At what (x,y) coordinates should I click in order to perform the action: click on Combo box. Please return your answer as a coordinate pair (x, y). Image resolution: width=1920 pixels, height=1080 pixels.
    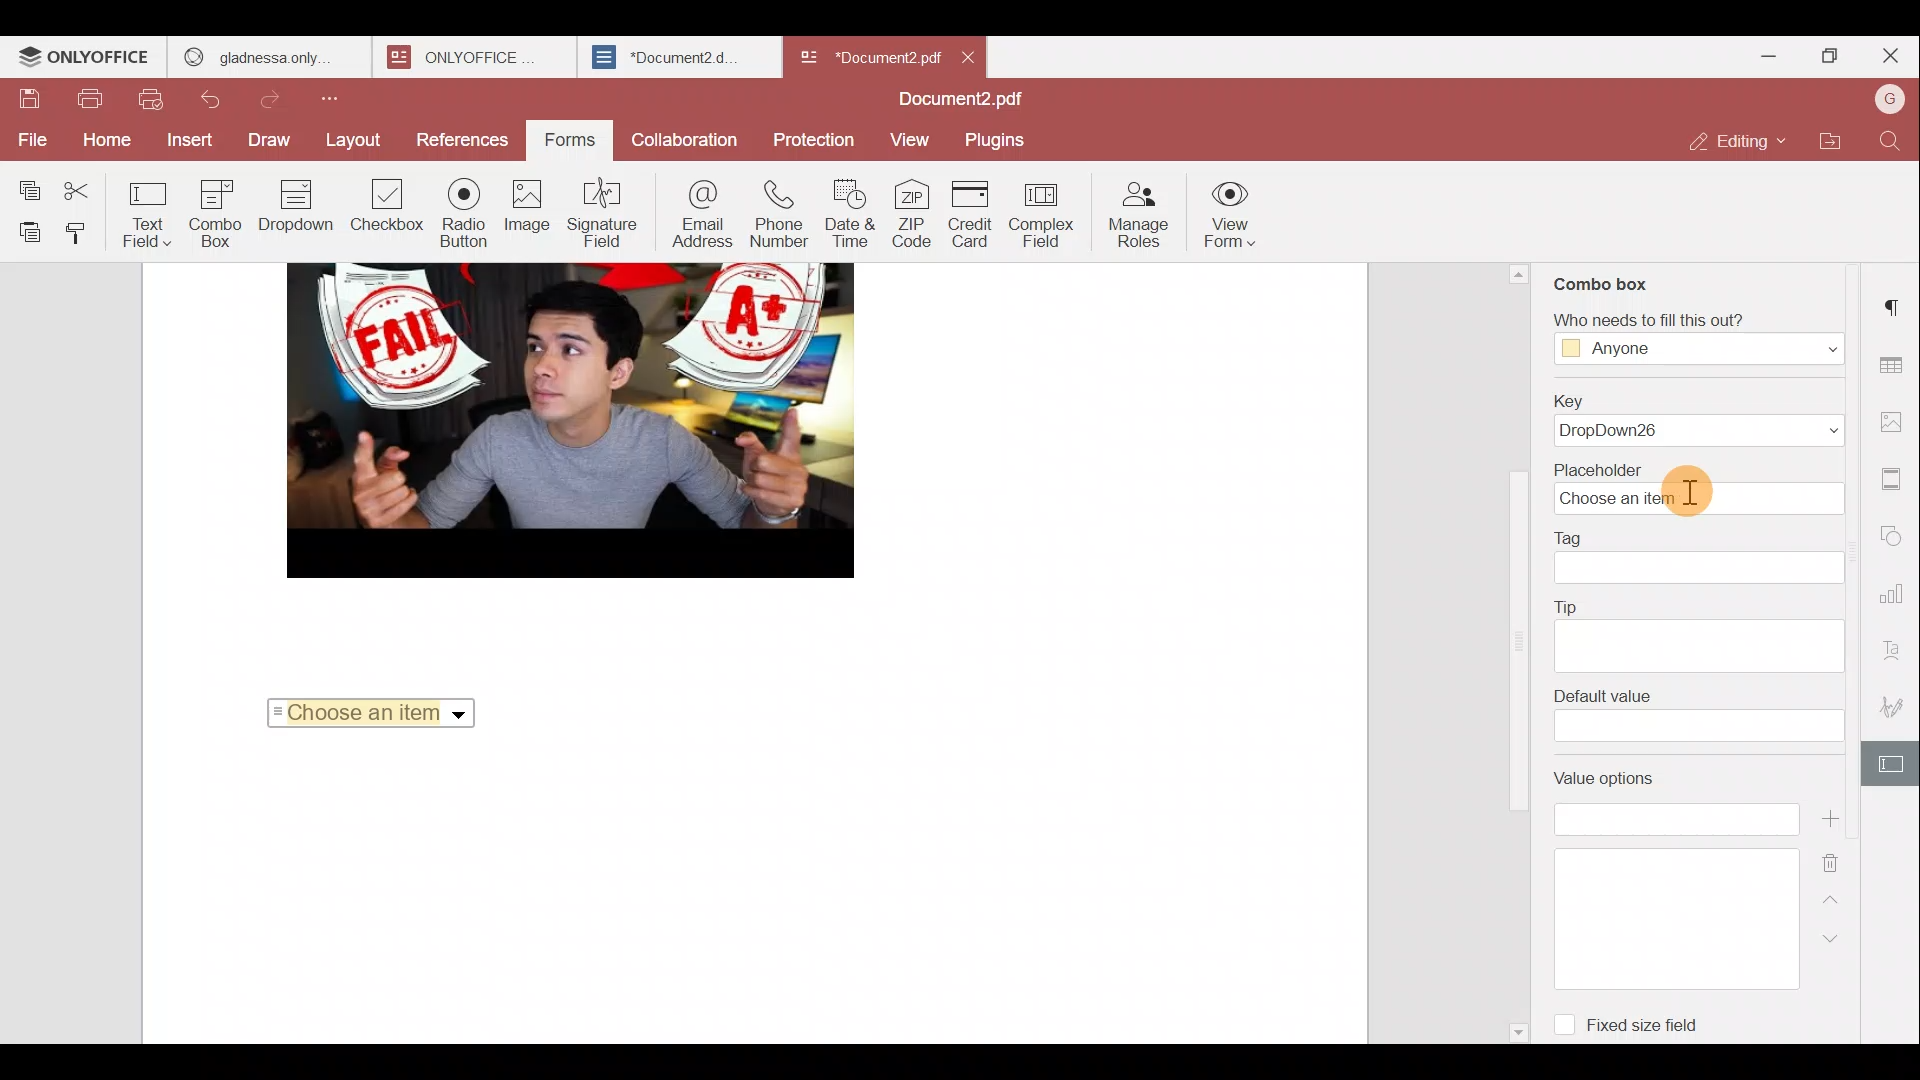
    Looking at the image, I should click on (223, 213).